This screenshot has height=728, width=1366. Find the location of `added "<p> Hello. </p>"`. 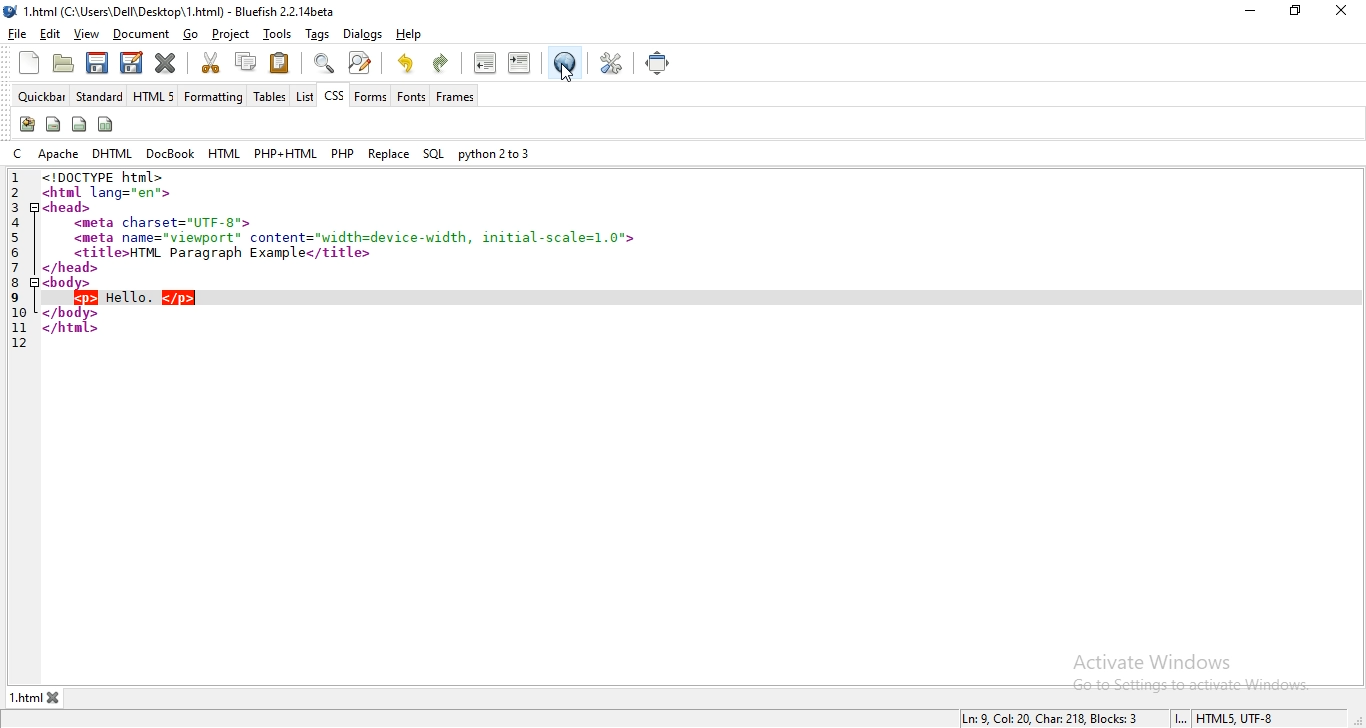

added "<p> Hello. </p>" is located at coordinates (135, 298).